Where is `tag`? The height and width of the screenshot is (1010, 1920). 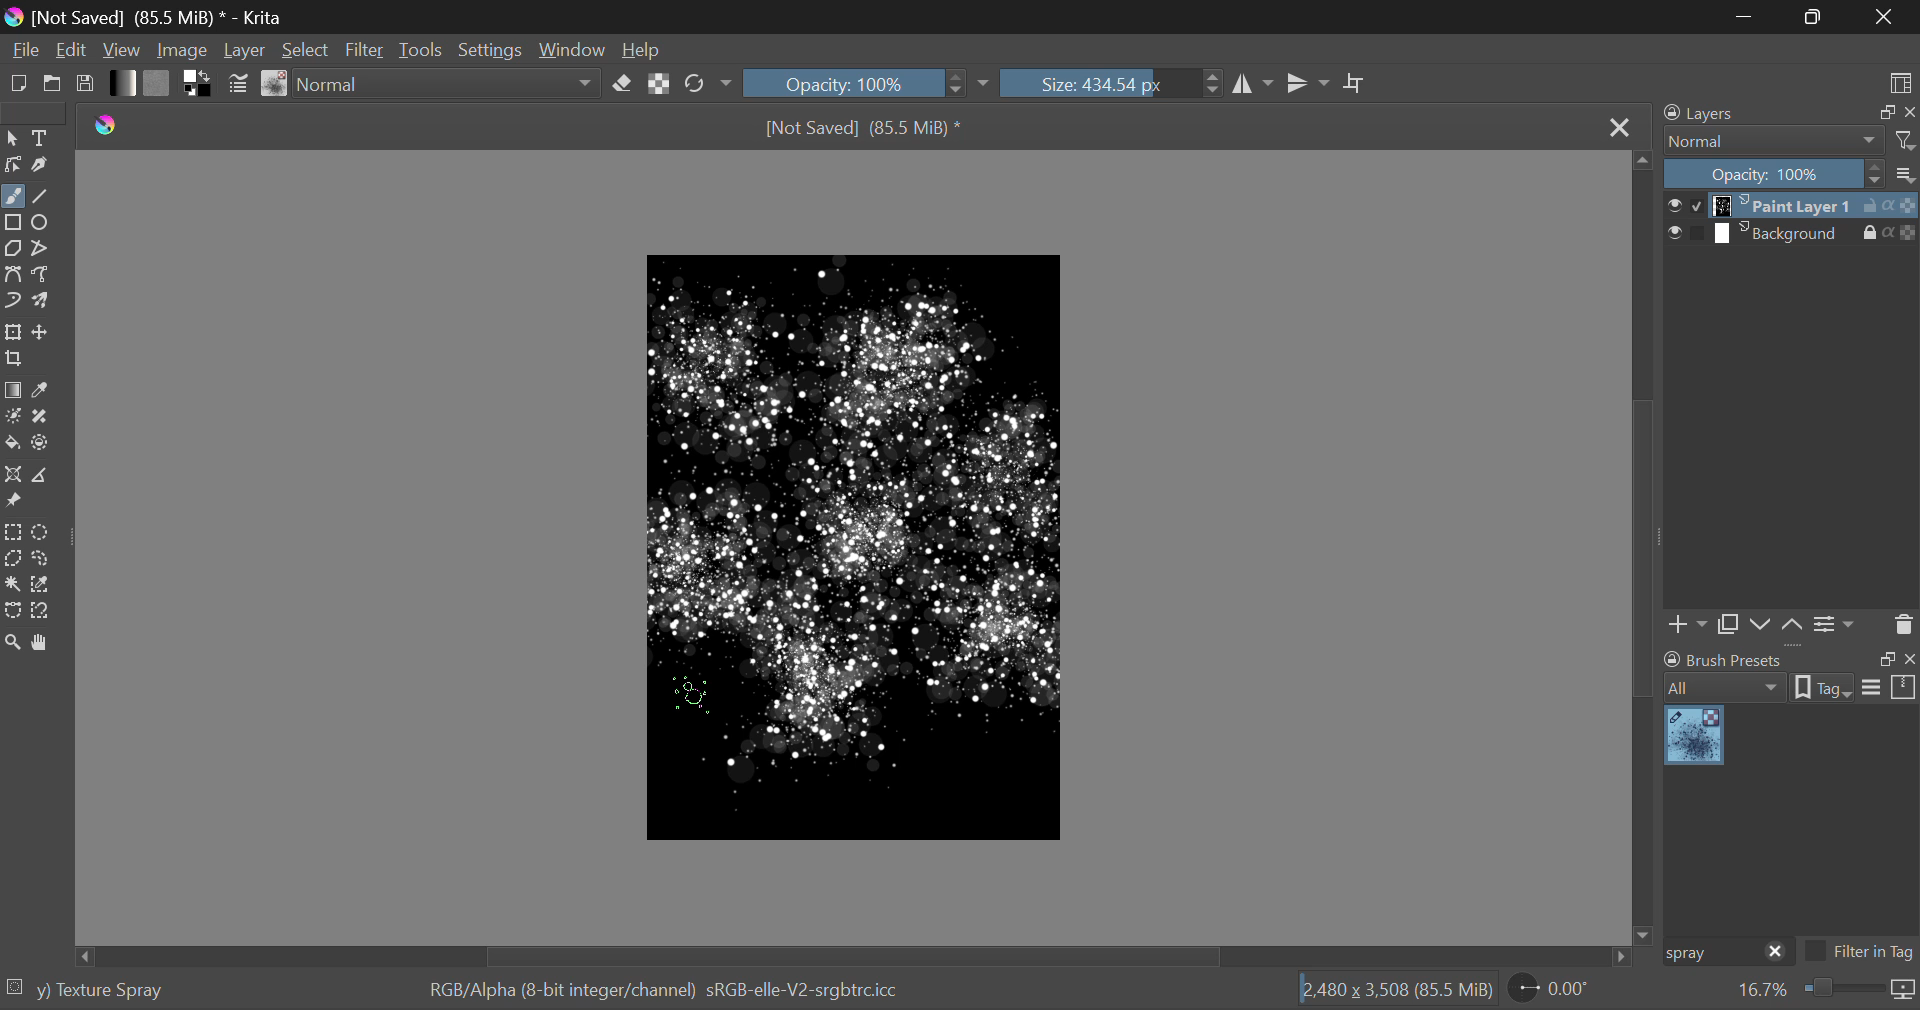 tag is located at coordinates (1823, 690).